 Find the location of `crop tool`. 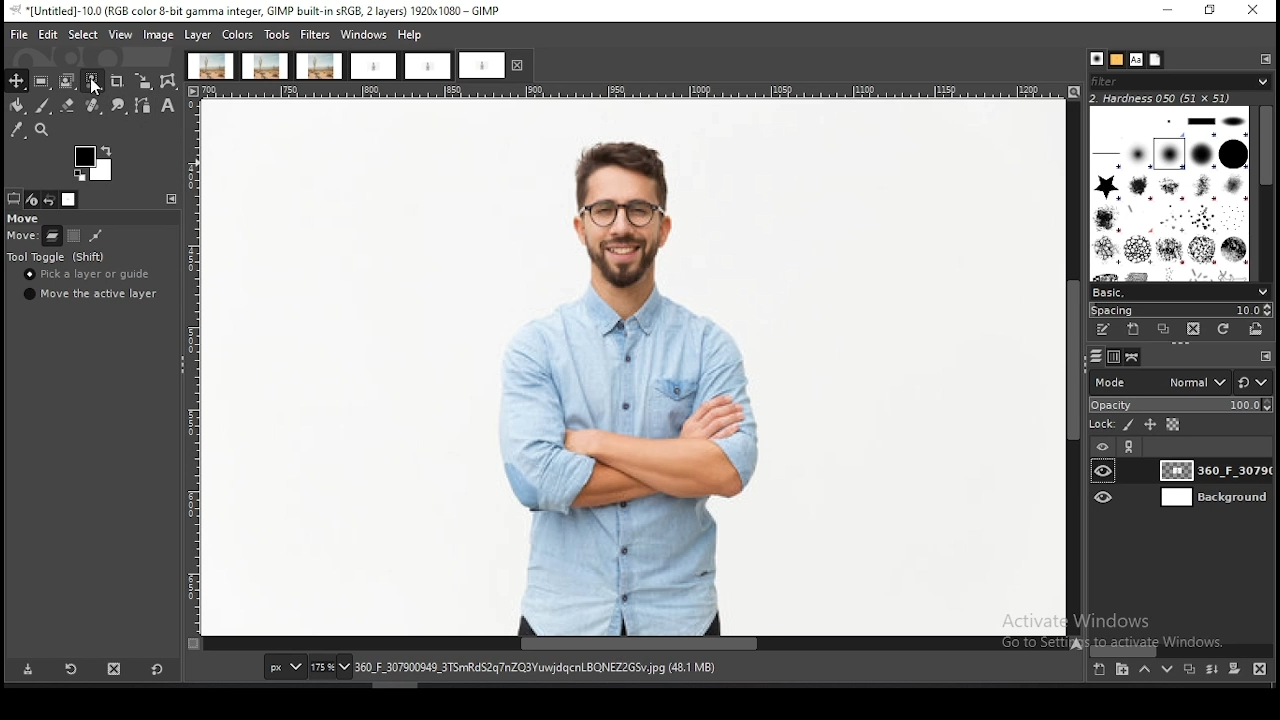

crop tool is located at coordinates (117, 83).